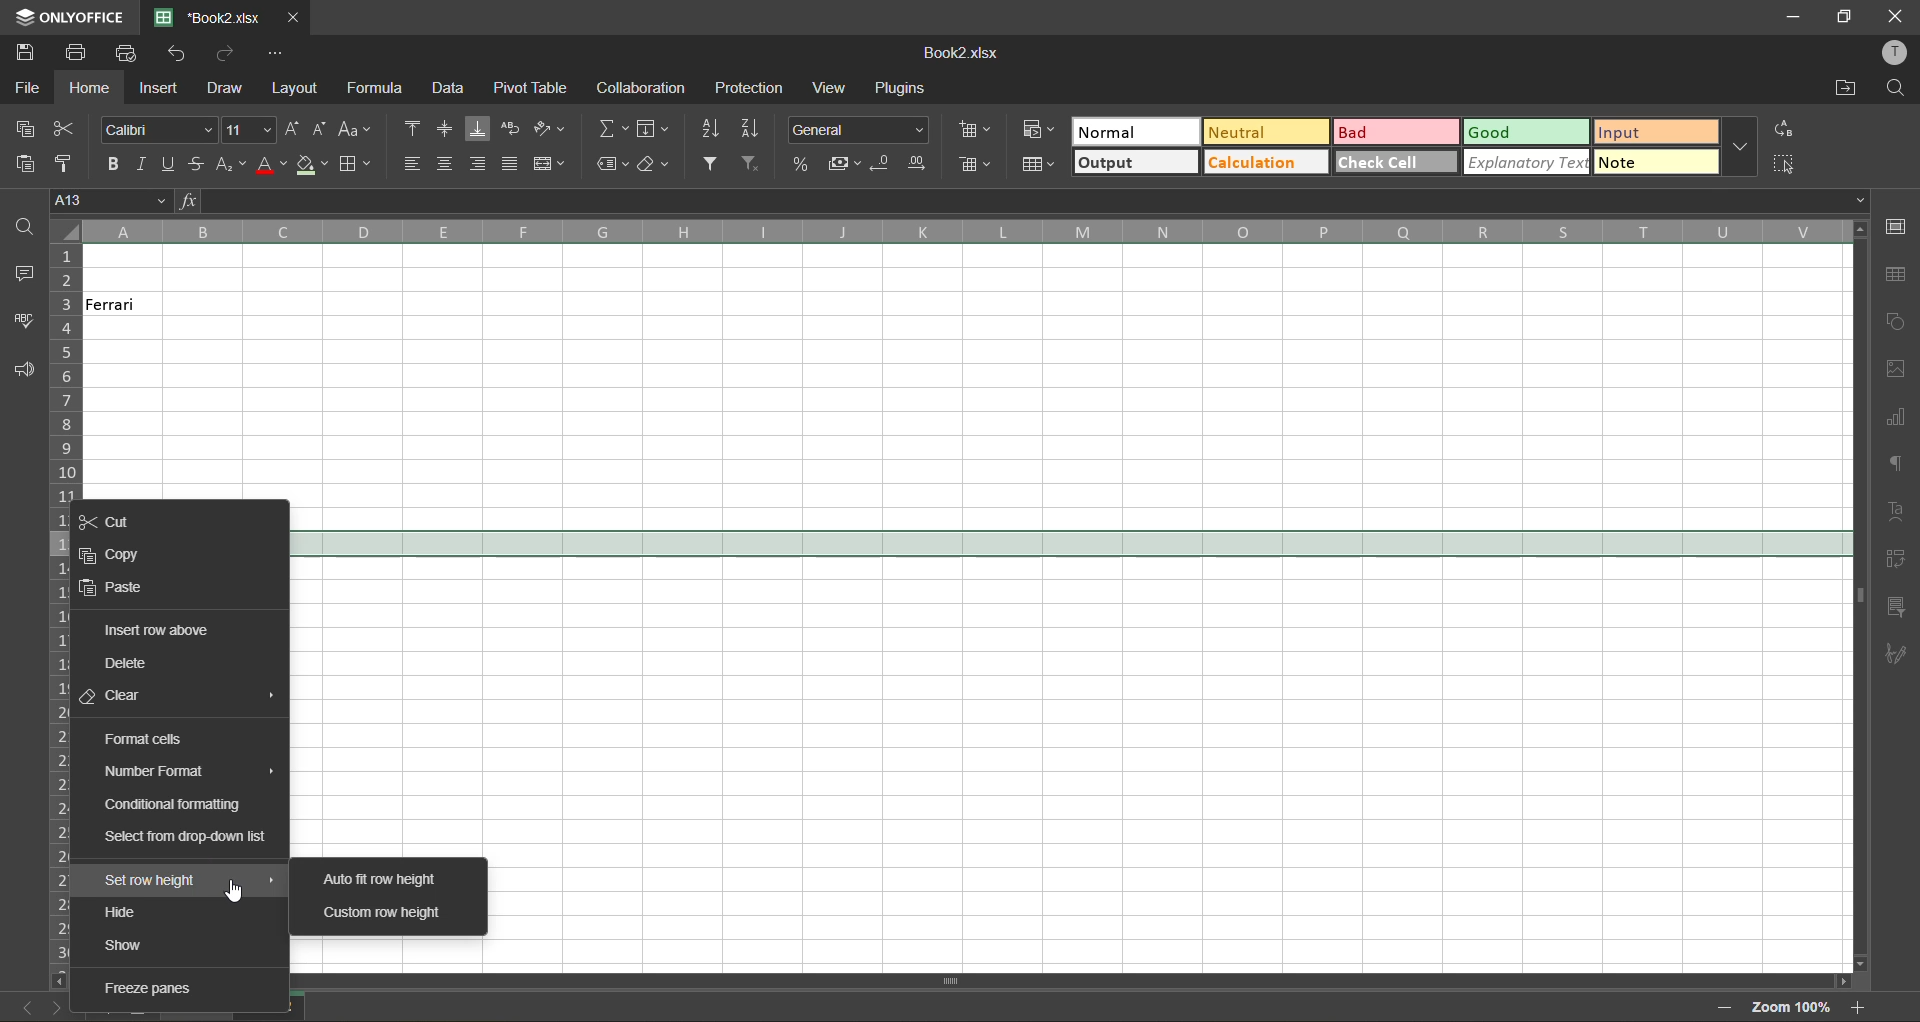 Image resolution: width=1920 pixels, height=1022 pixels. Describe the element at coordinates (418, 164) in the screenshot. I see `align left` at that location.